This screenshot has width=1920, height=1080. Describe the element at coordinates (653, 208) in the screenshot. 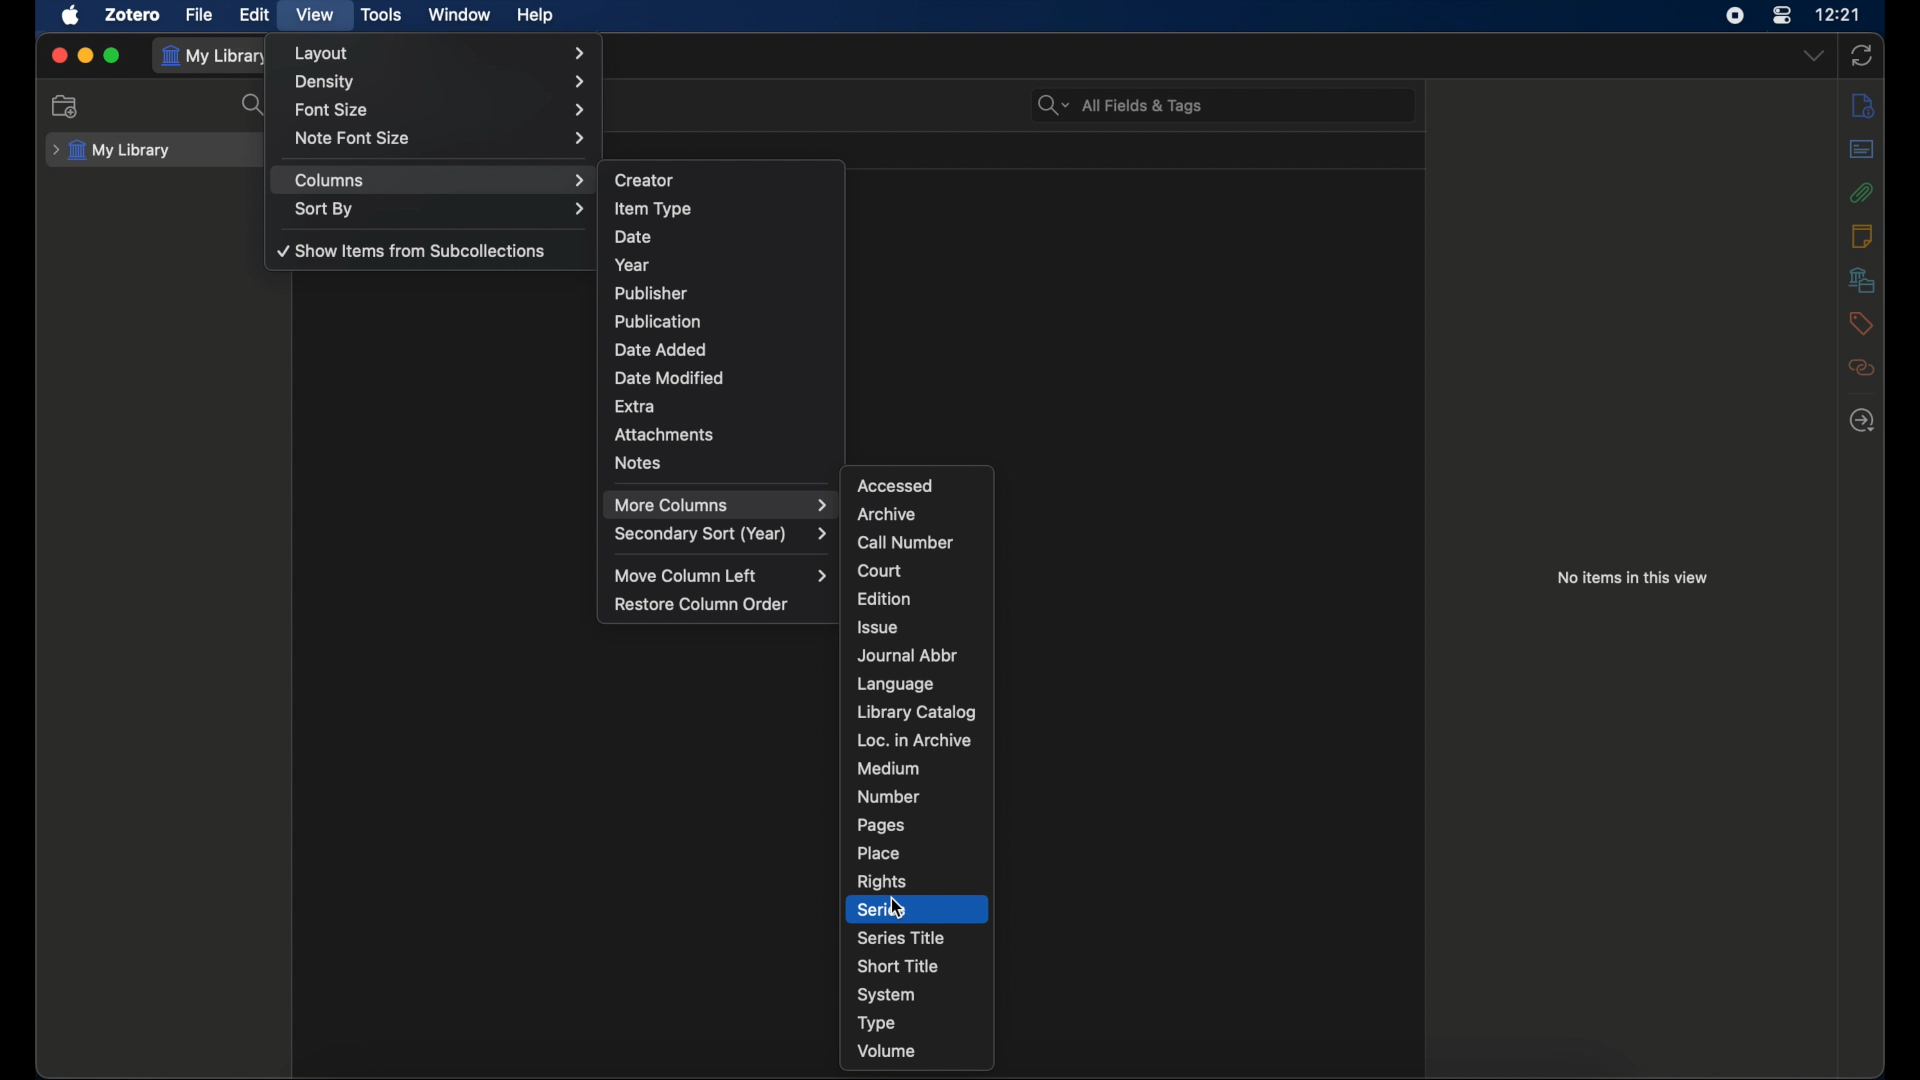

I see `item type` at that location.